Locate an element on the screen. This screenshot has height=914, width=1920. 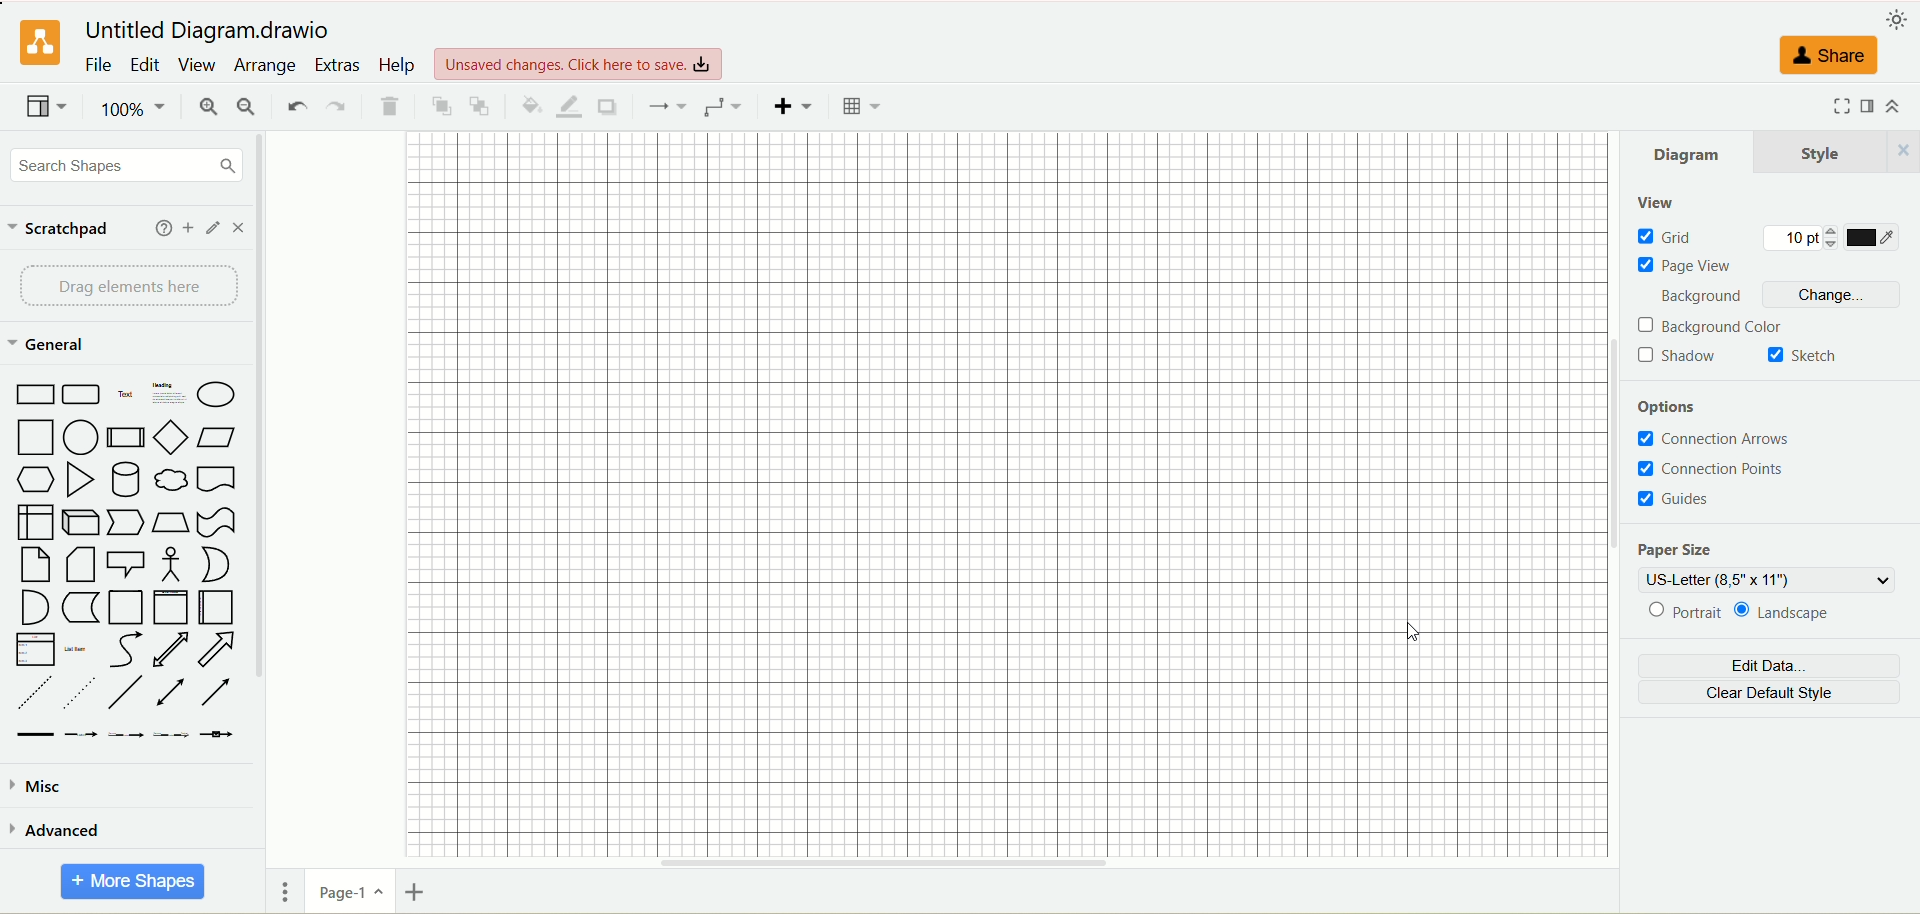
click here to save is located at coordinates (576, 64).